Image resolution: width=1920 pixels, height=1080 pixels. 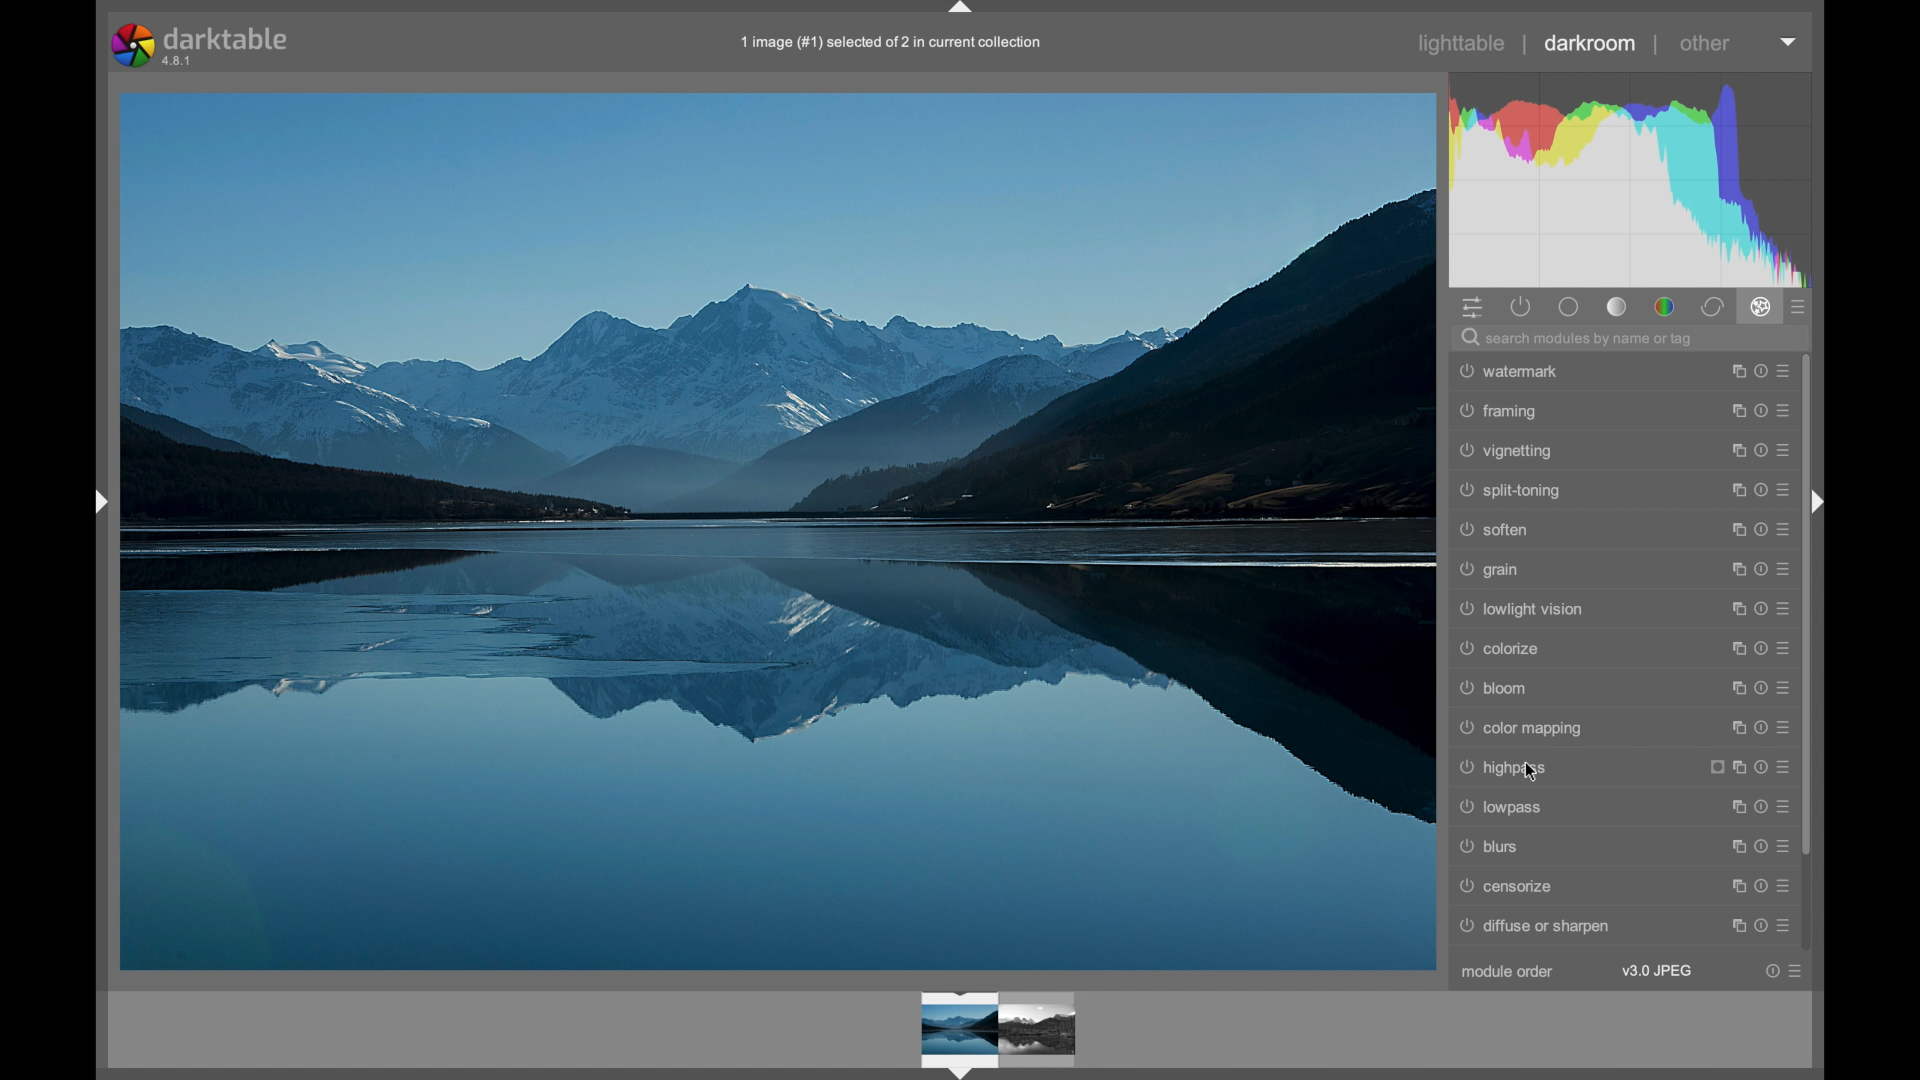 What do you see at coordinates (893, 44) in the screenshot?
I see `filename` at bounding box center [893, 44].